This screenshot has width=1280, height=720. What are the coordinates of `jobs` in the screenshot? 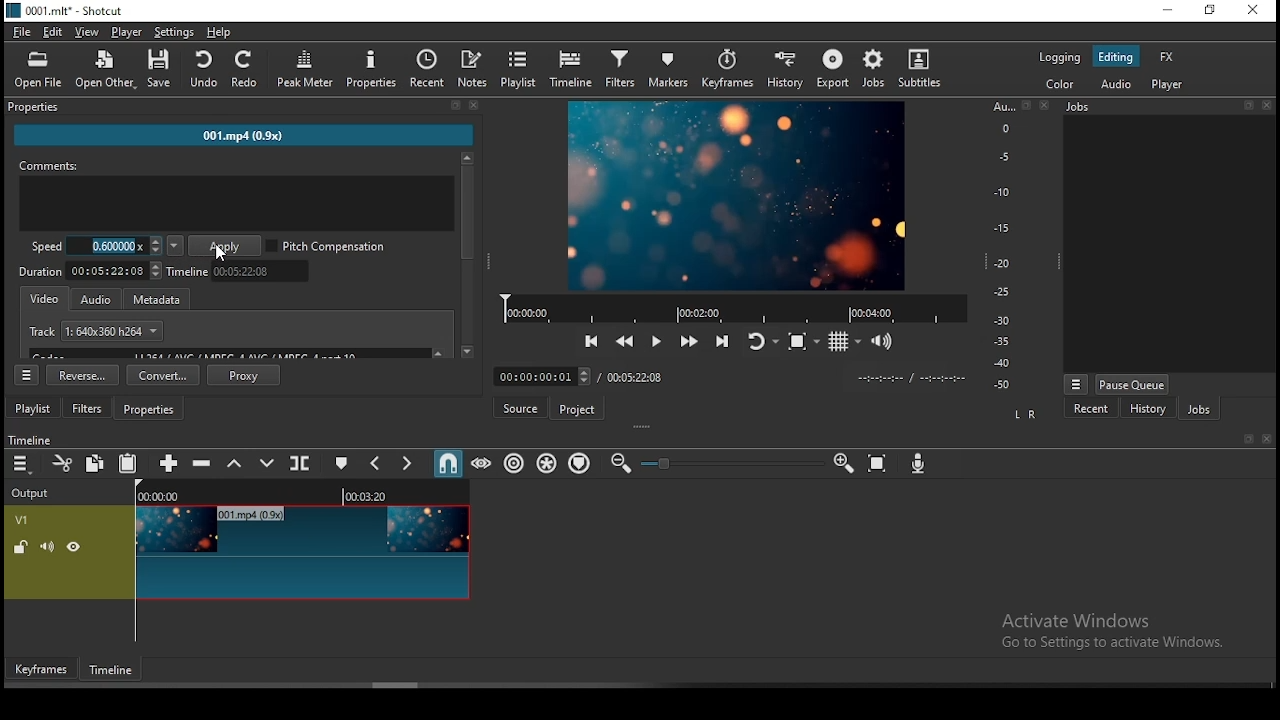 It's located at (1197, 408).